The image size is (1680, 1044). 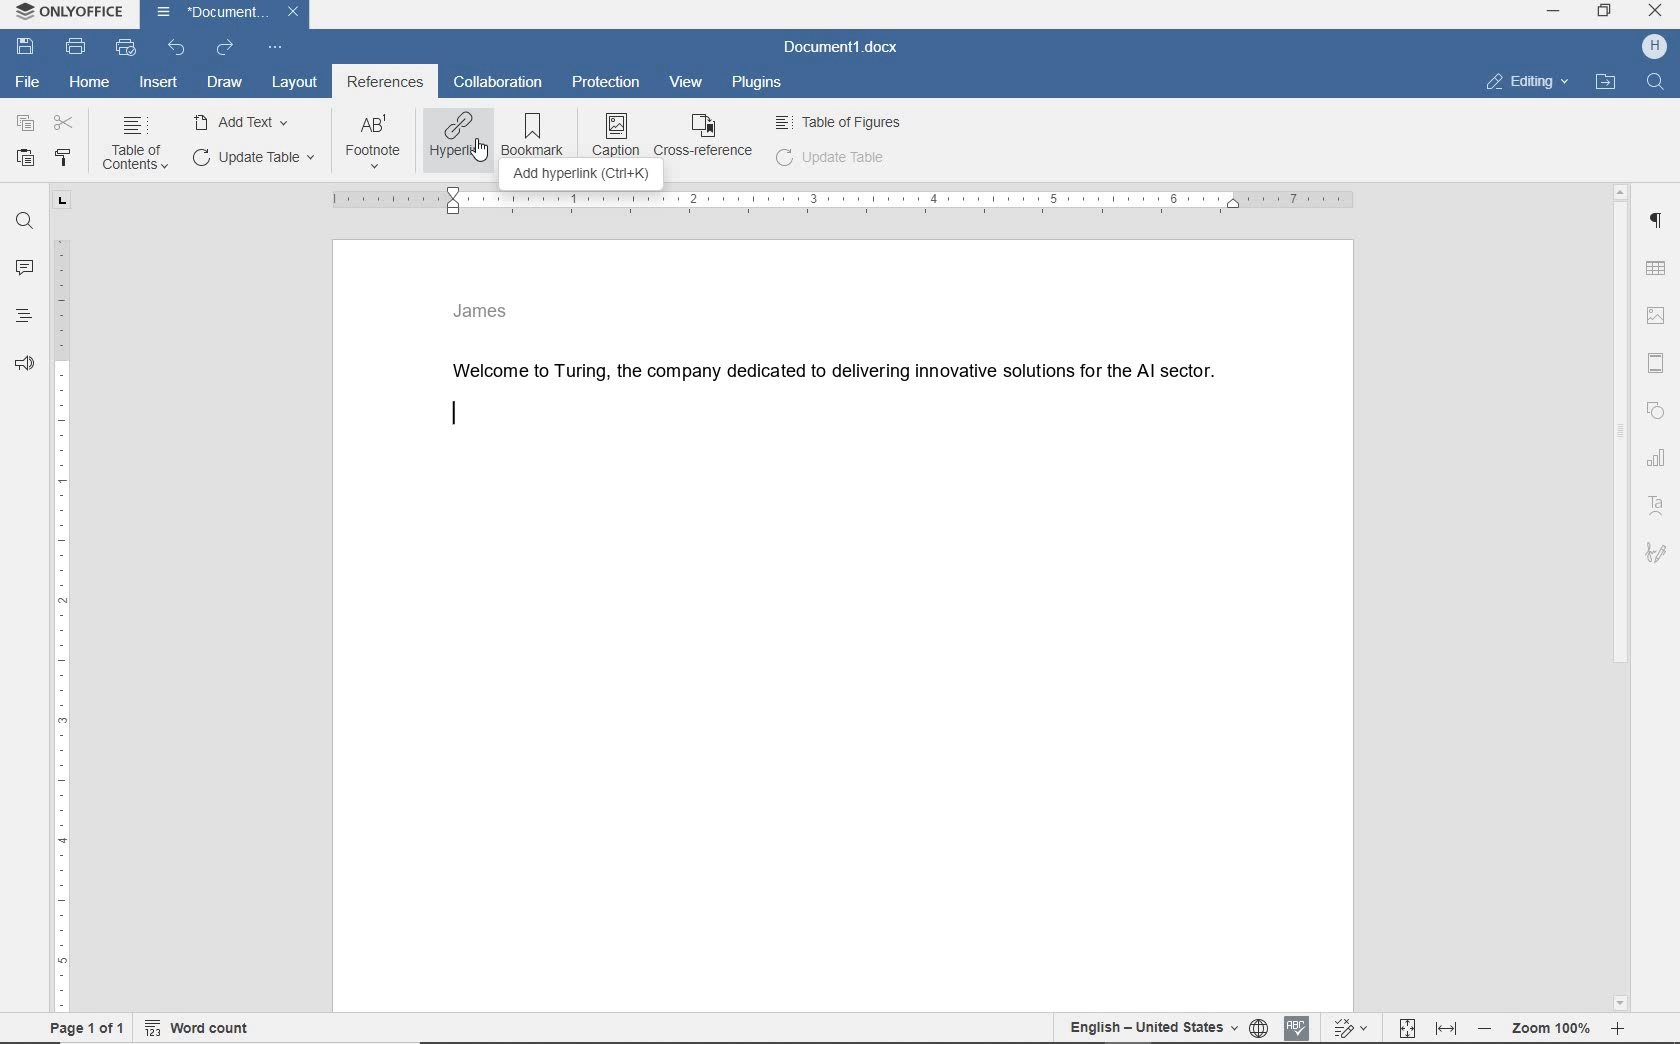 I want to click on Welcome to Turing, the company dedicated to delivering innovative solutions for the Al sector., so click(x=841, y=366).